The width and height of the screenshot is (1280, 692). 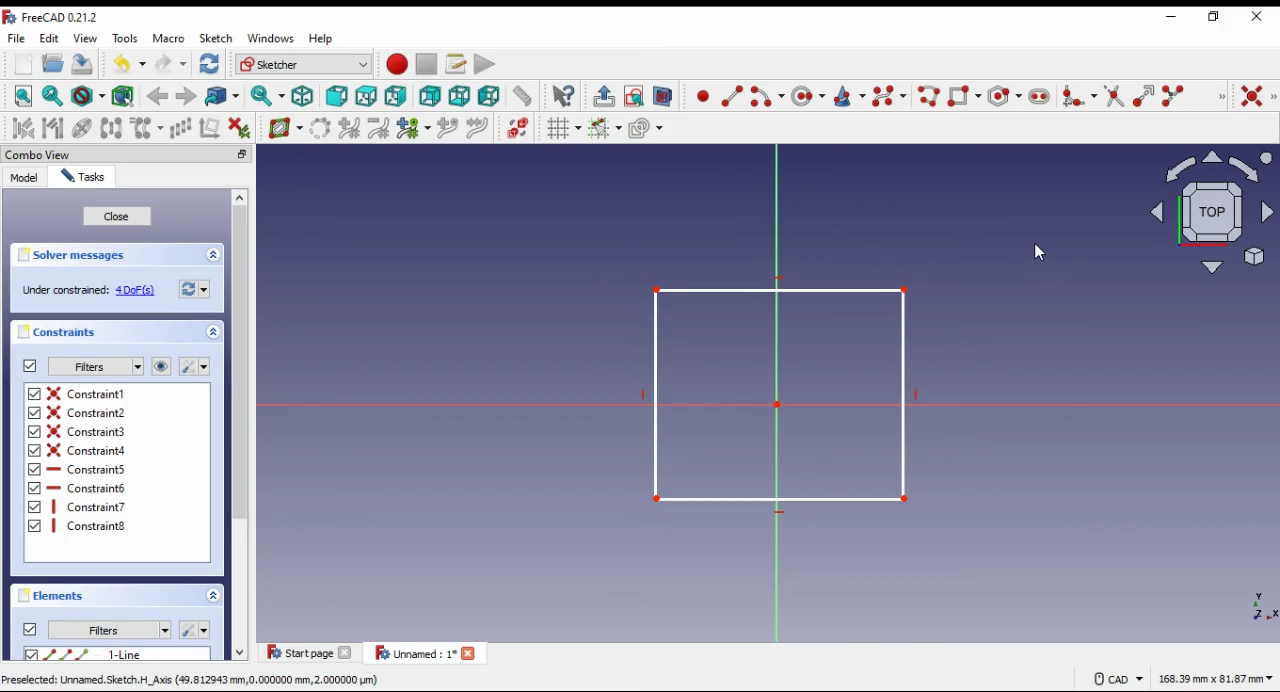 What do you see at coordinates (303, 96) in the screenshot?
I see `isometric` at bounding box center [303, 96].